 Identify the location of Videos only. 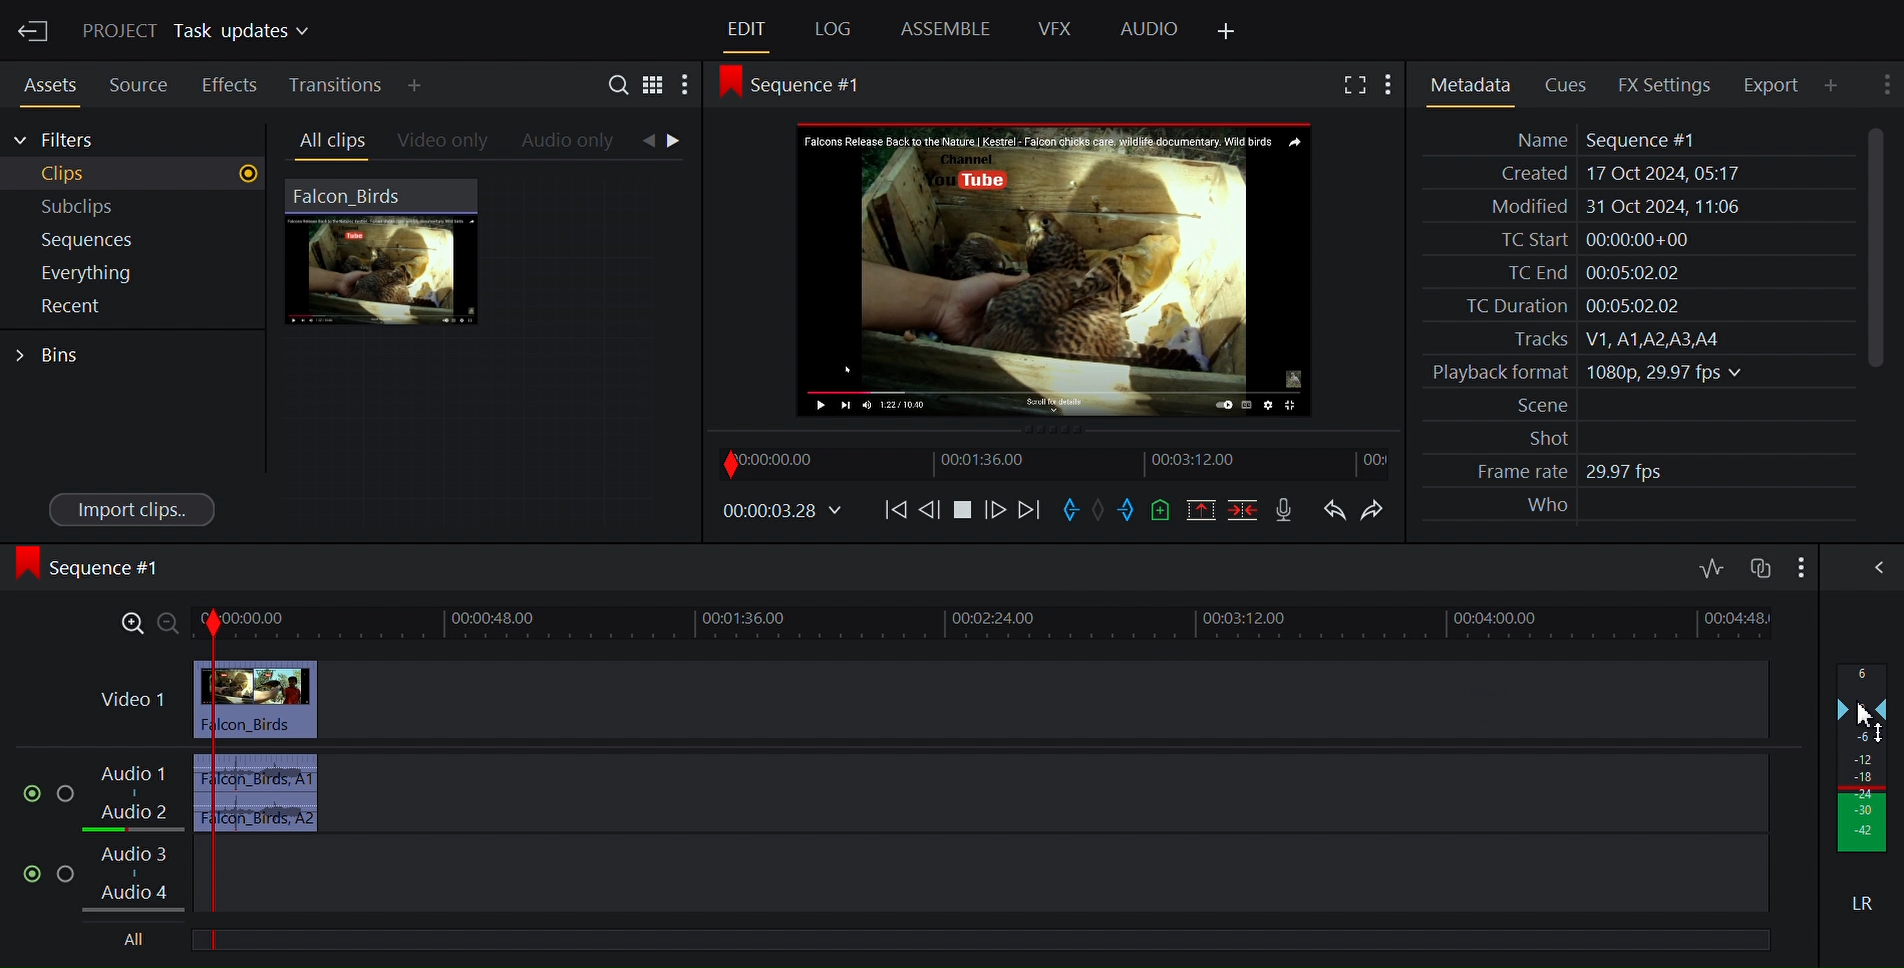
(442, 141).